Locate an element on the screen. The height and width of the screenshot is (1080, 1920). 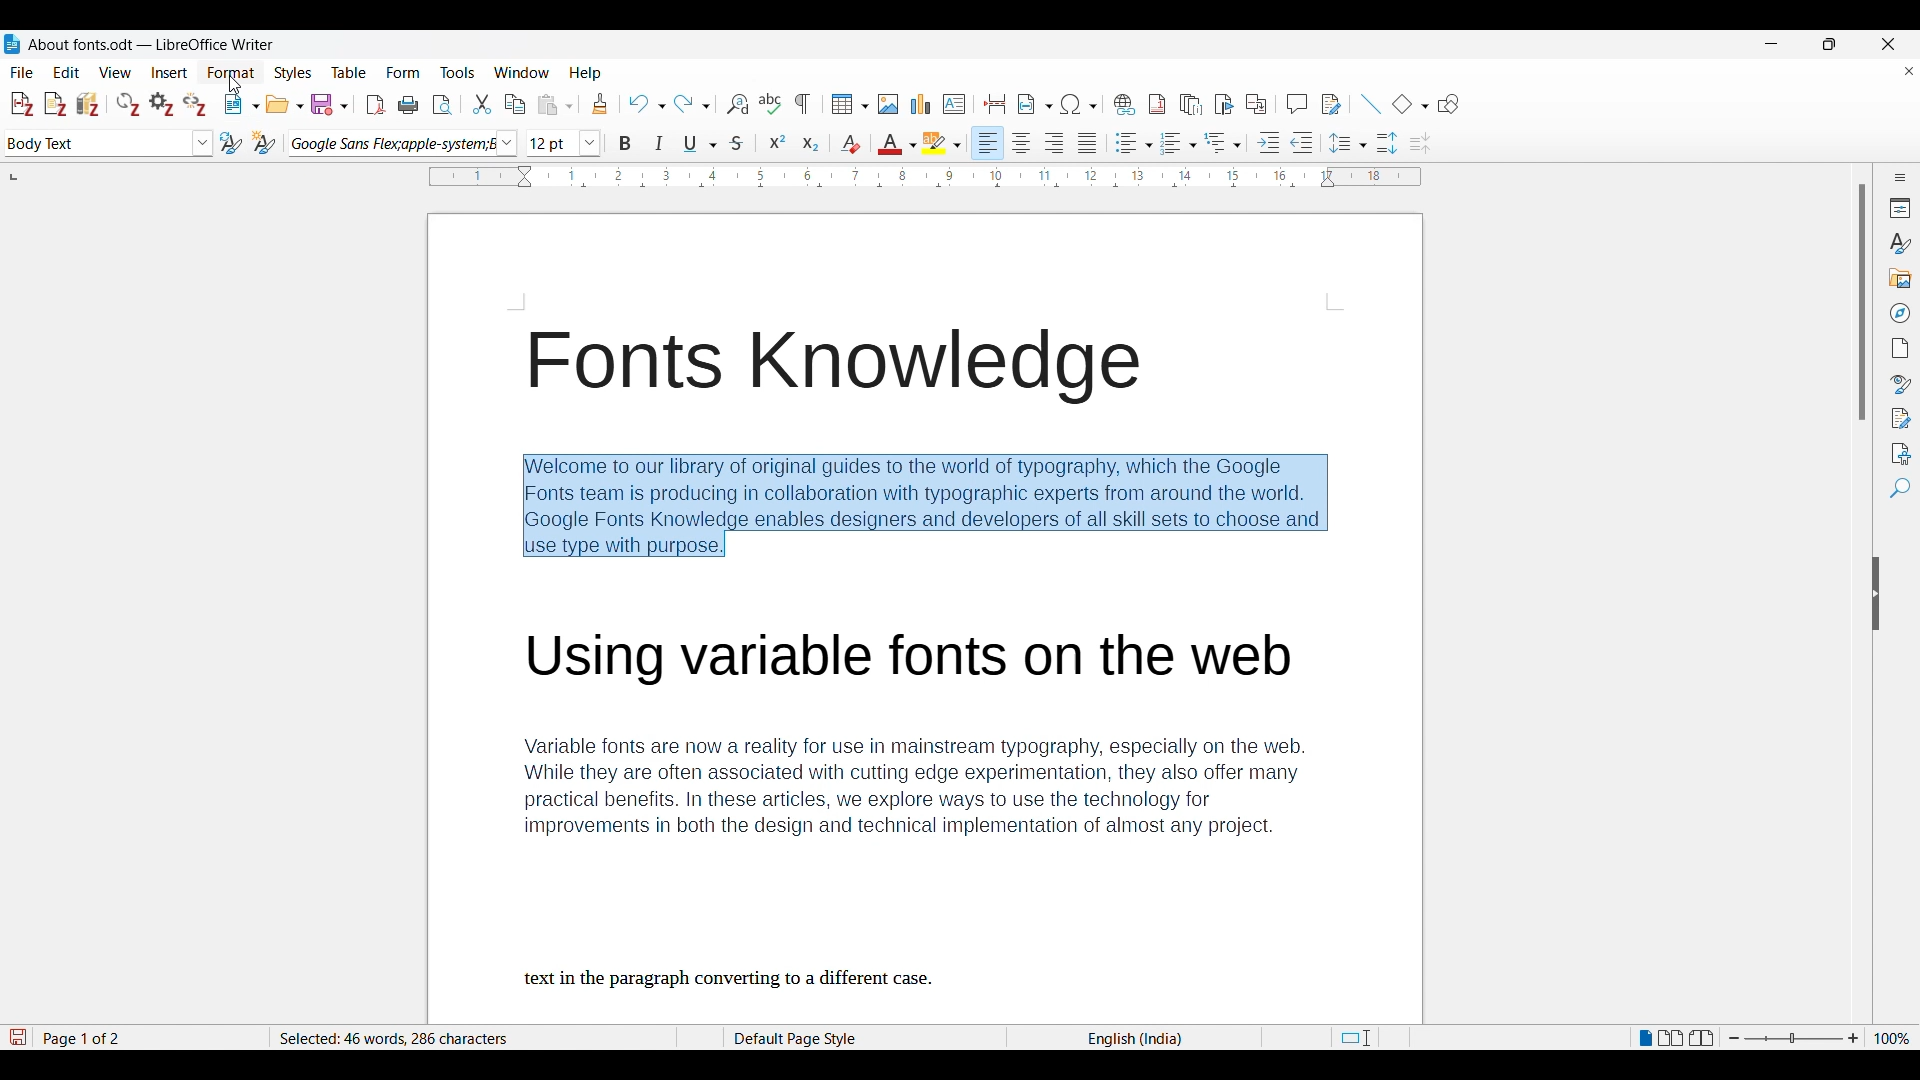
Paste is located at coordinates (555, 104).